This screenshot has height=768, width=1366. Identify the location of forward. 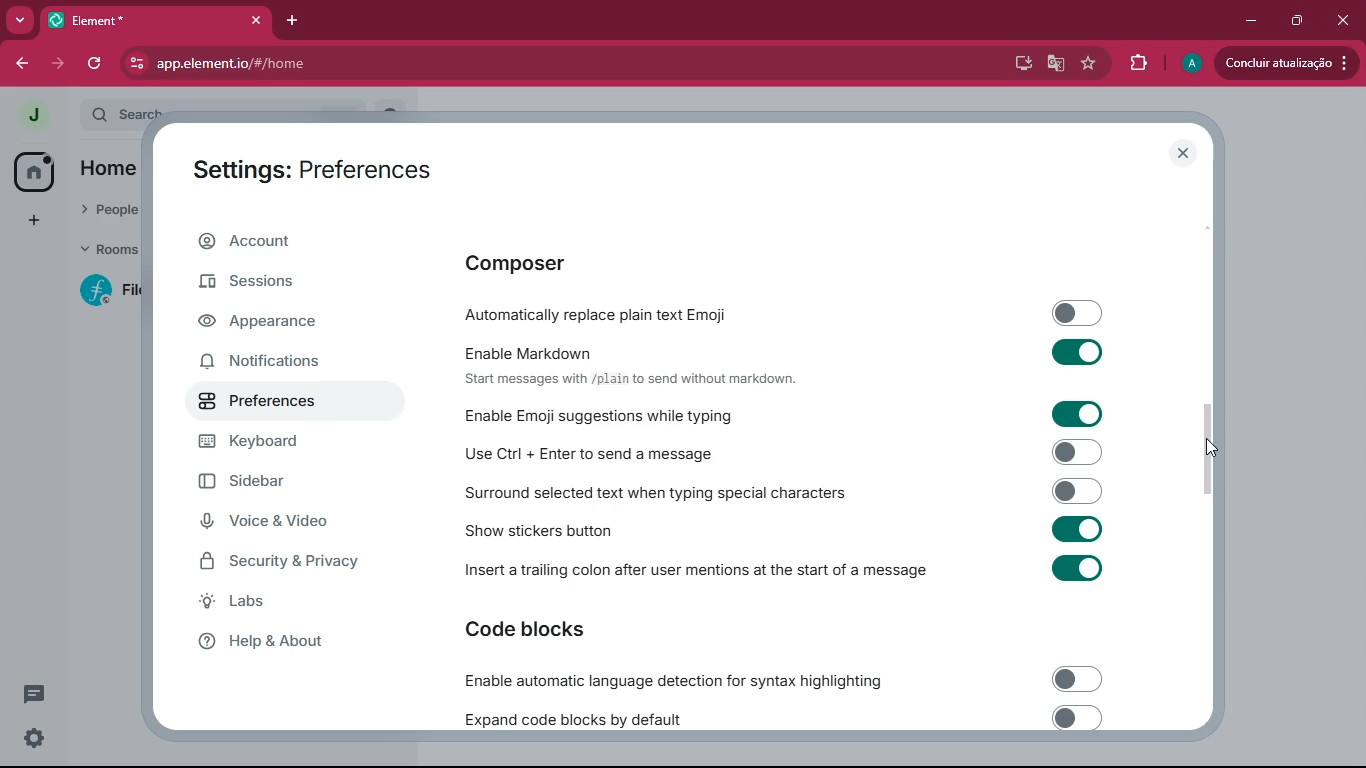
(56, 64).